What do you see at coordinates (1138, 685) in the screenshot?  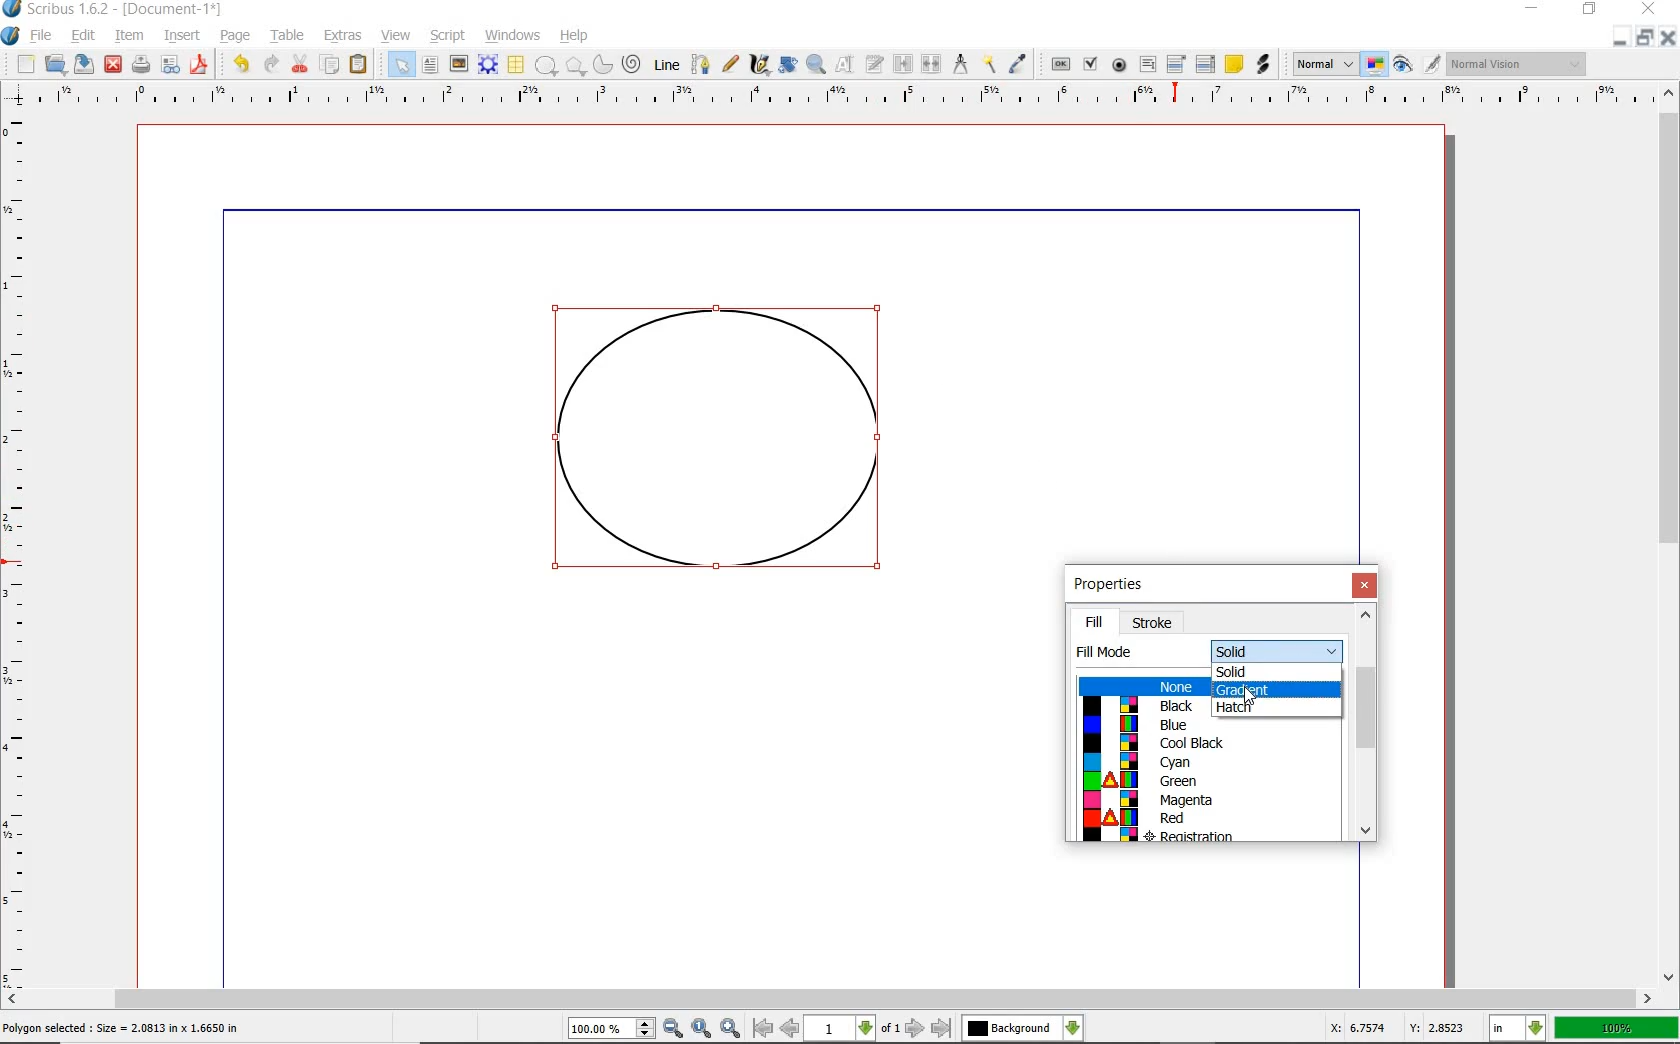 I see `none` at bounding box center [1138, 685].